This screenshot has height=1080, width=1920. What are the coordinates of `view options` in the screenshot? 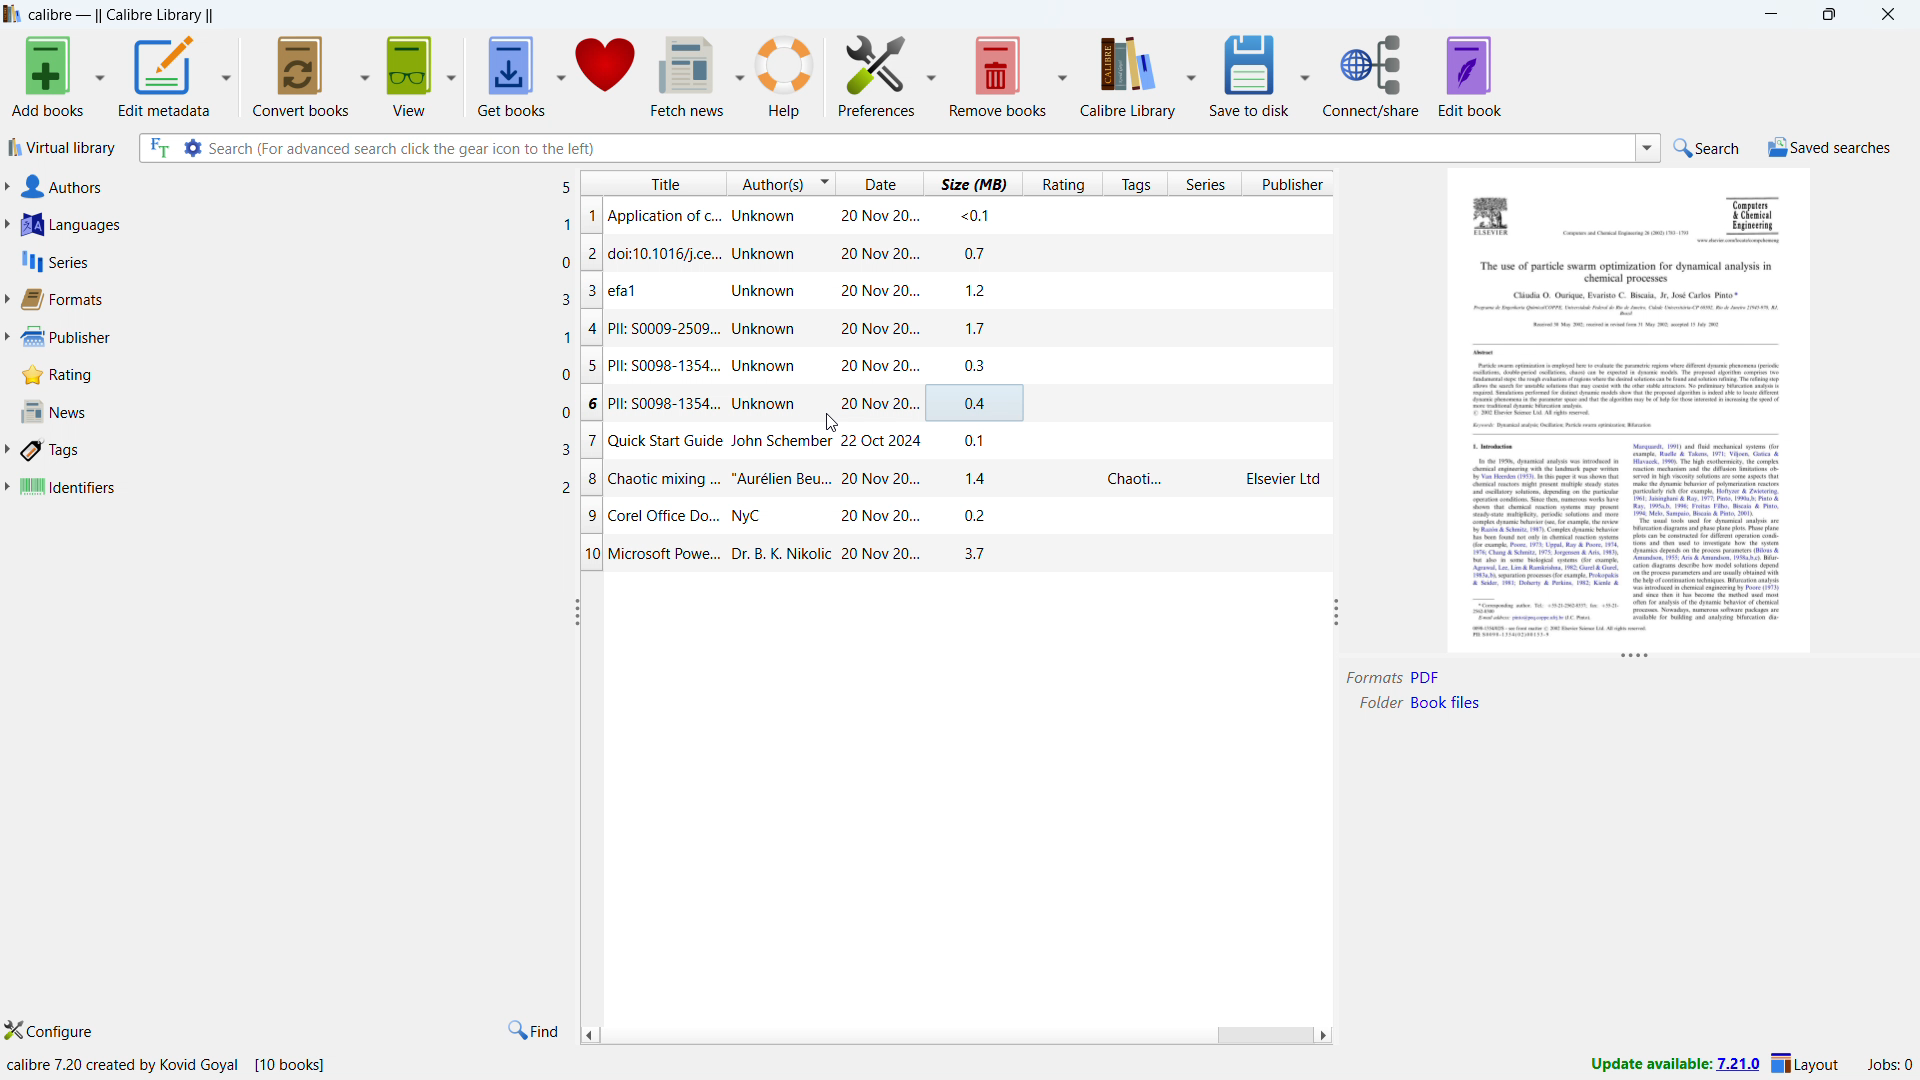 It's located at (452, 73).